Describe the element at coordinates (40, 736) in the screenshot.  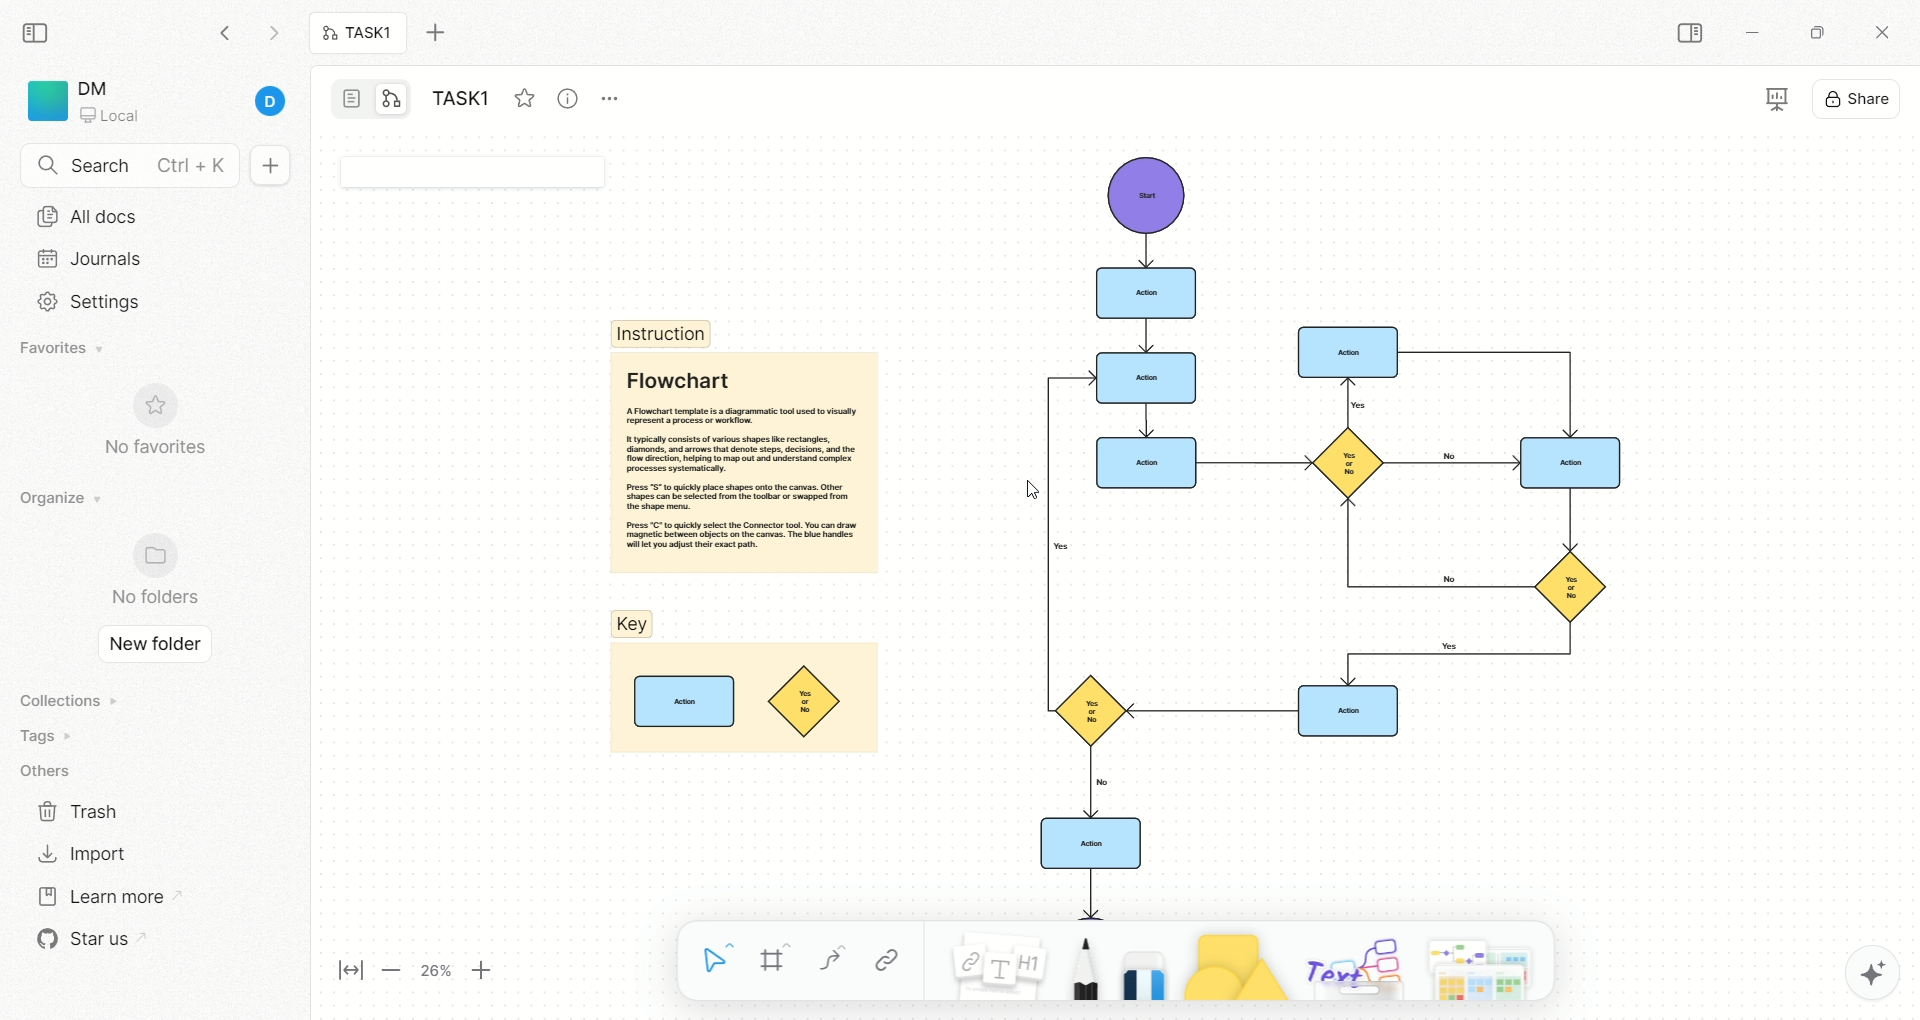
I see `tags` at that location.